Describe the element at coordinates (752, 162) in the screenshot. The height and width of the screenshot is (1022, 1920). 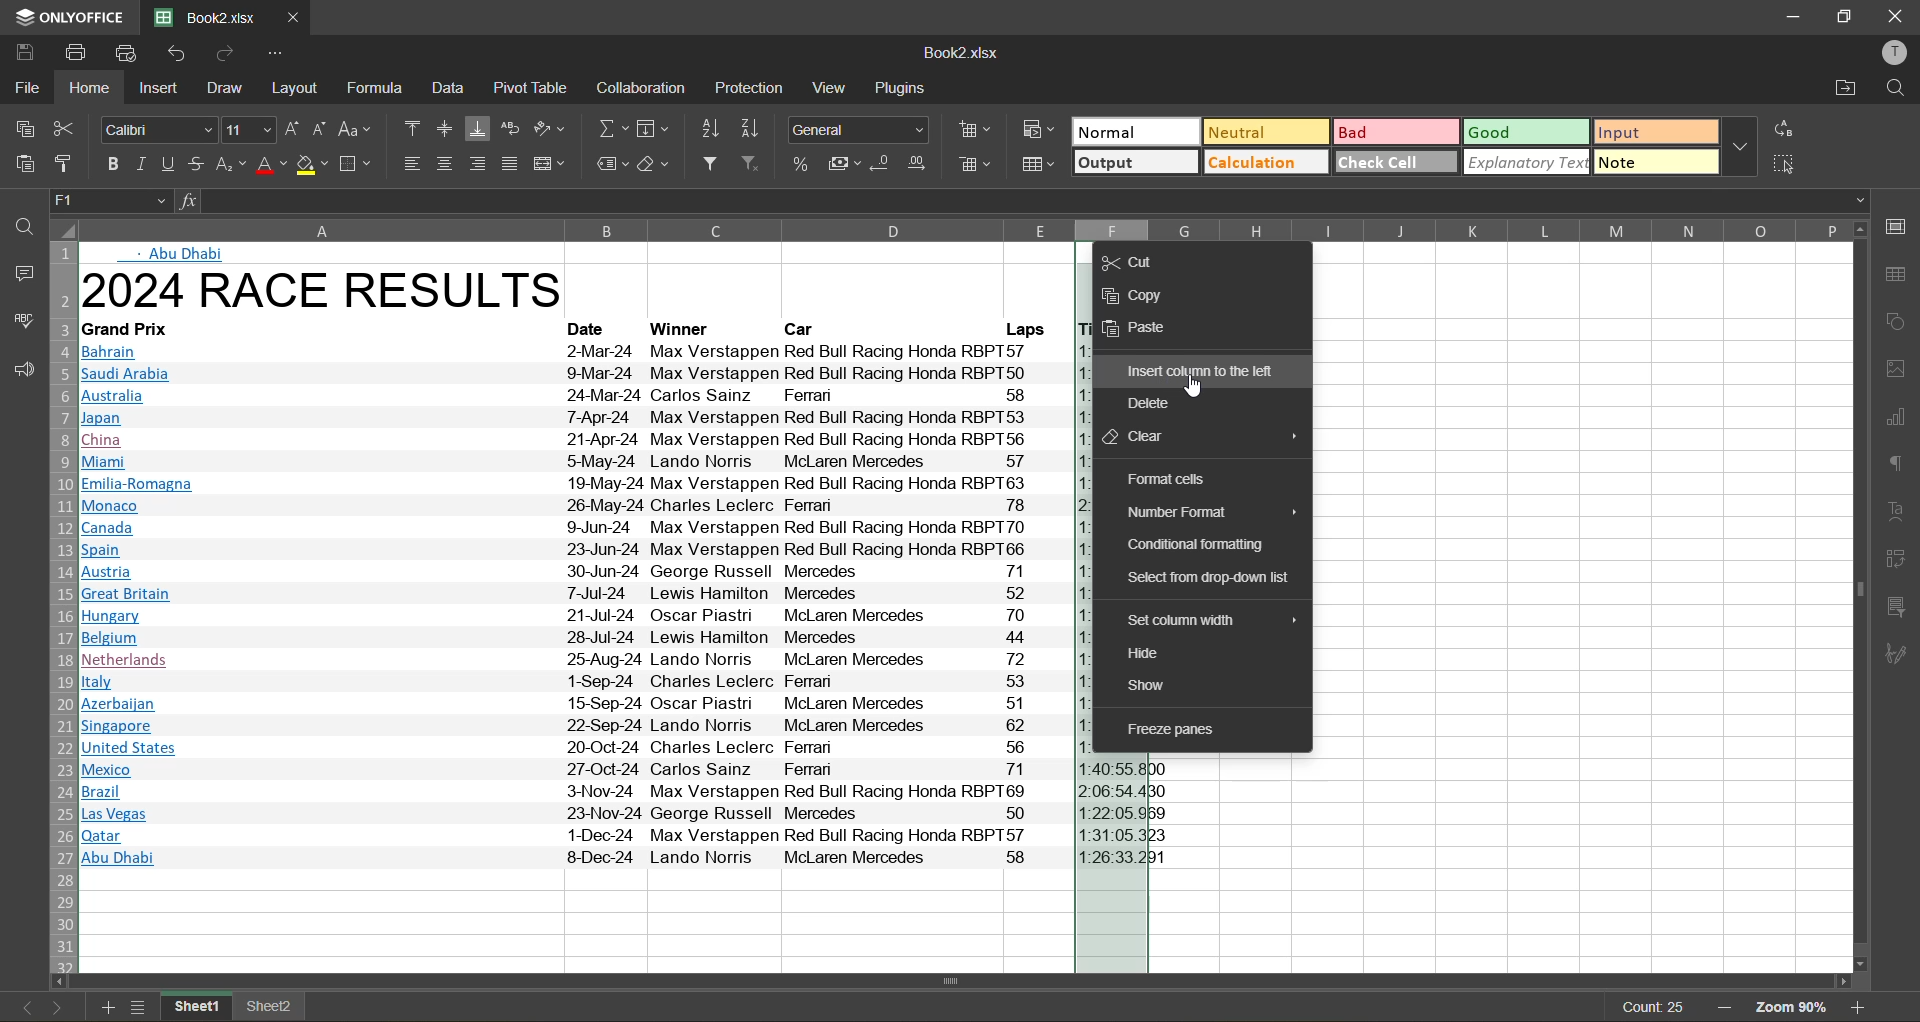
I see `clear filter` at that location.